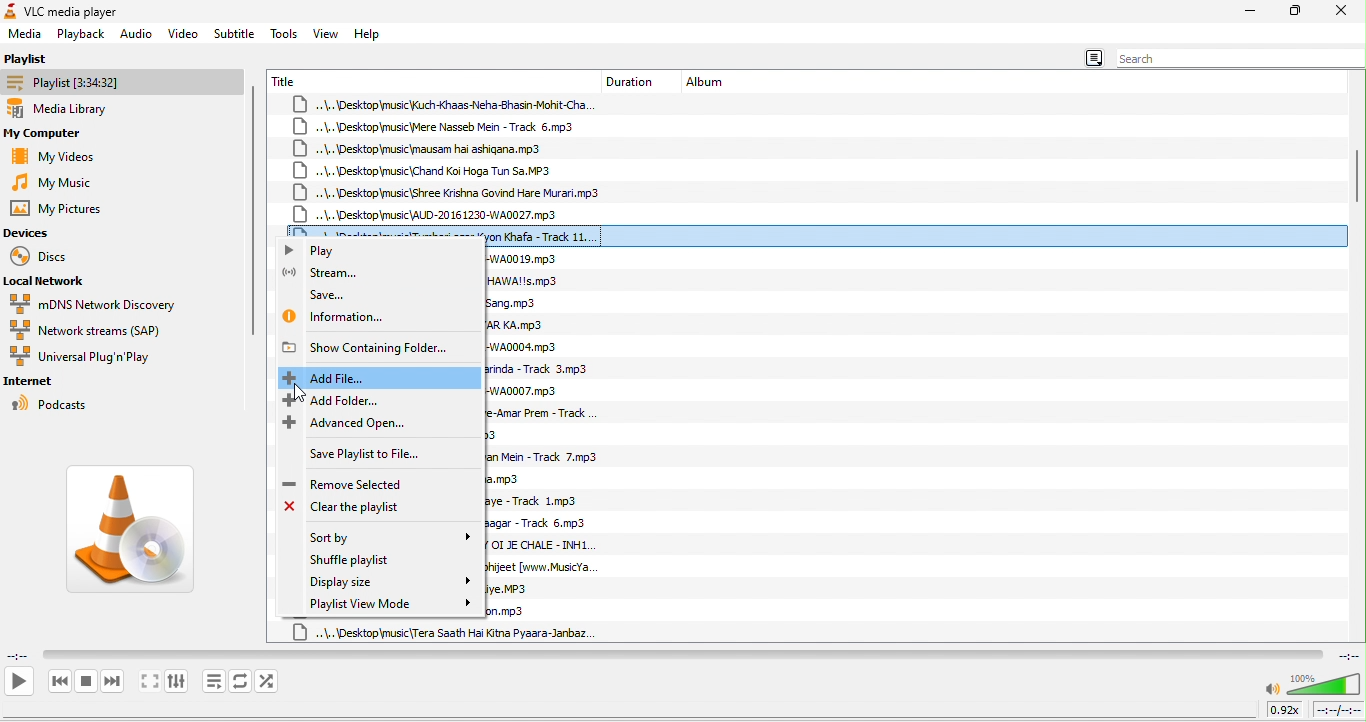 This screenshot has height=722, width=1366. What do you see at coordinates (285, 33) in the screenshot?
I see `tools` at bounding box center [285, 33].